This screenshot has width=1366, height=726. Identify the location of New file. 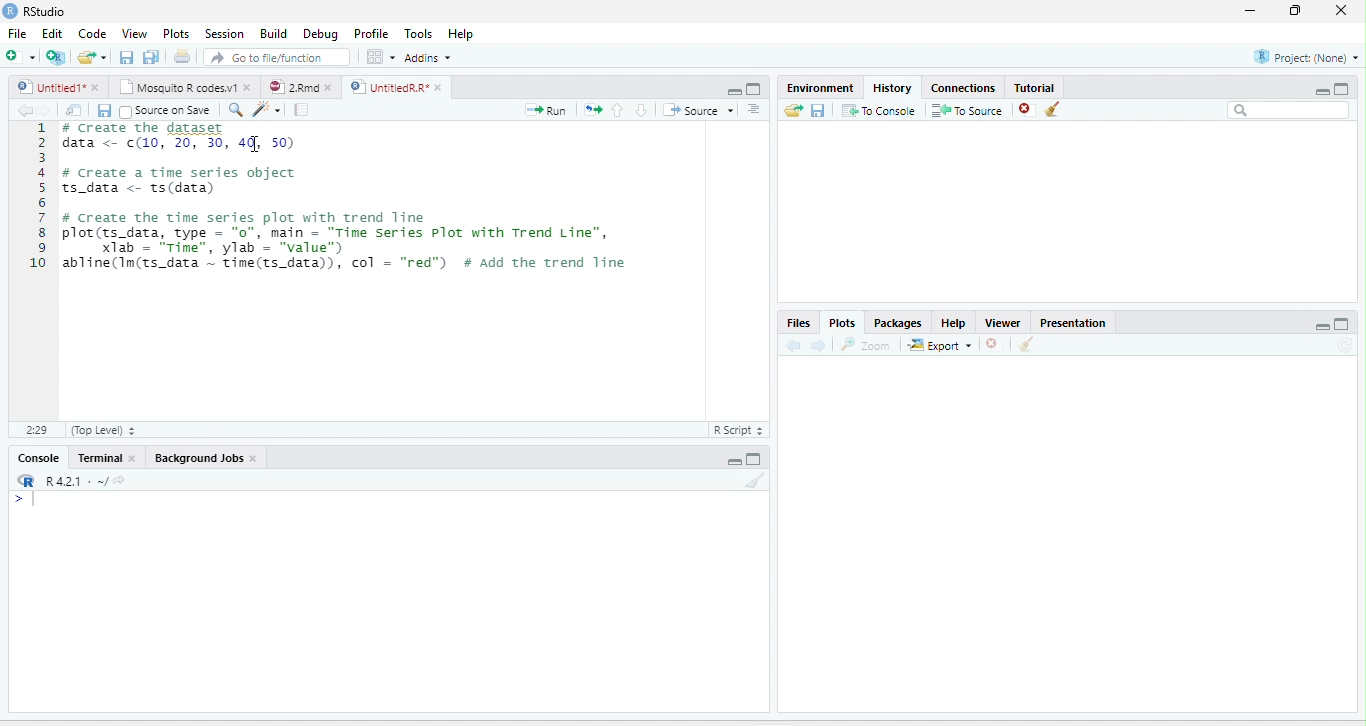
(19, 56).